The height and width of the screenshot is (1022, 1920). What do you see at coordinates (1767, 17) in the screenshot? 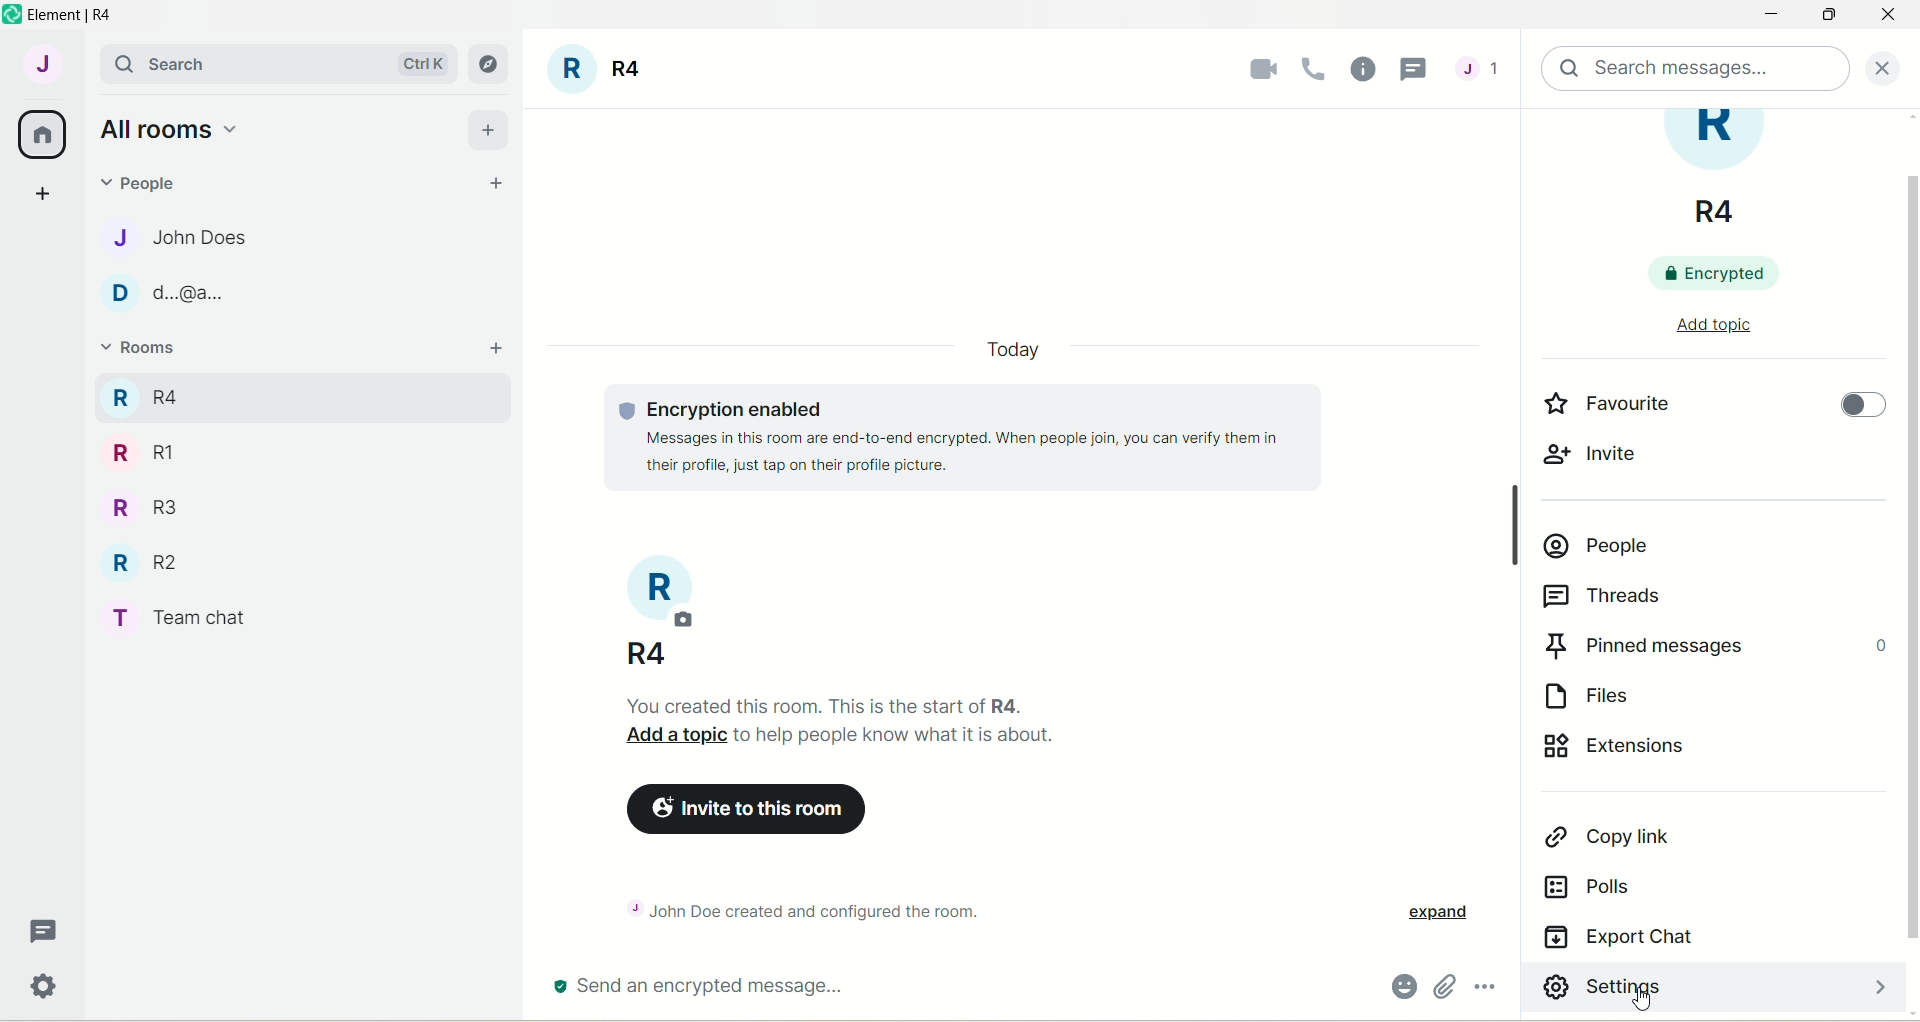
I see `minimize` at bounding box center [1767, 17].